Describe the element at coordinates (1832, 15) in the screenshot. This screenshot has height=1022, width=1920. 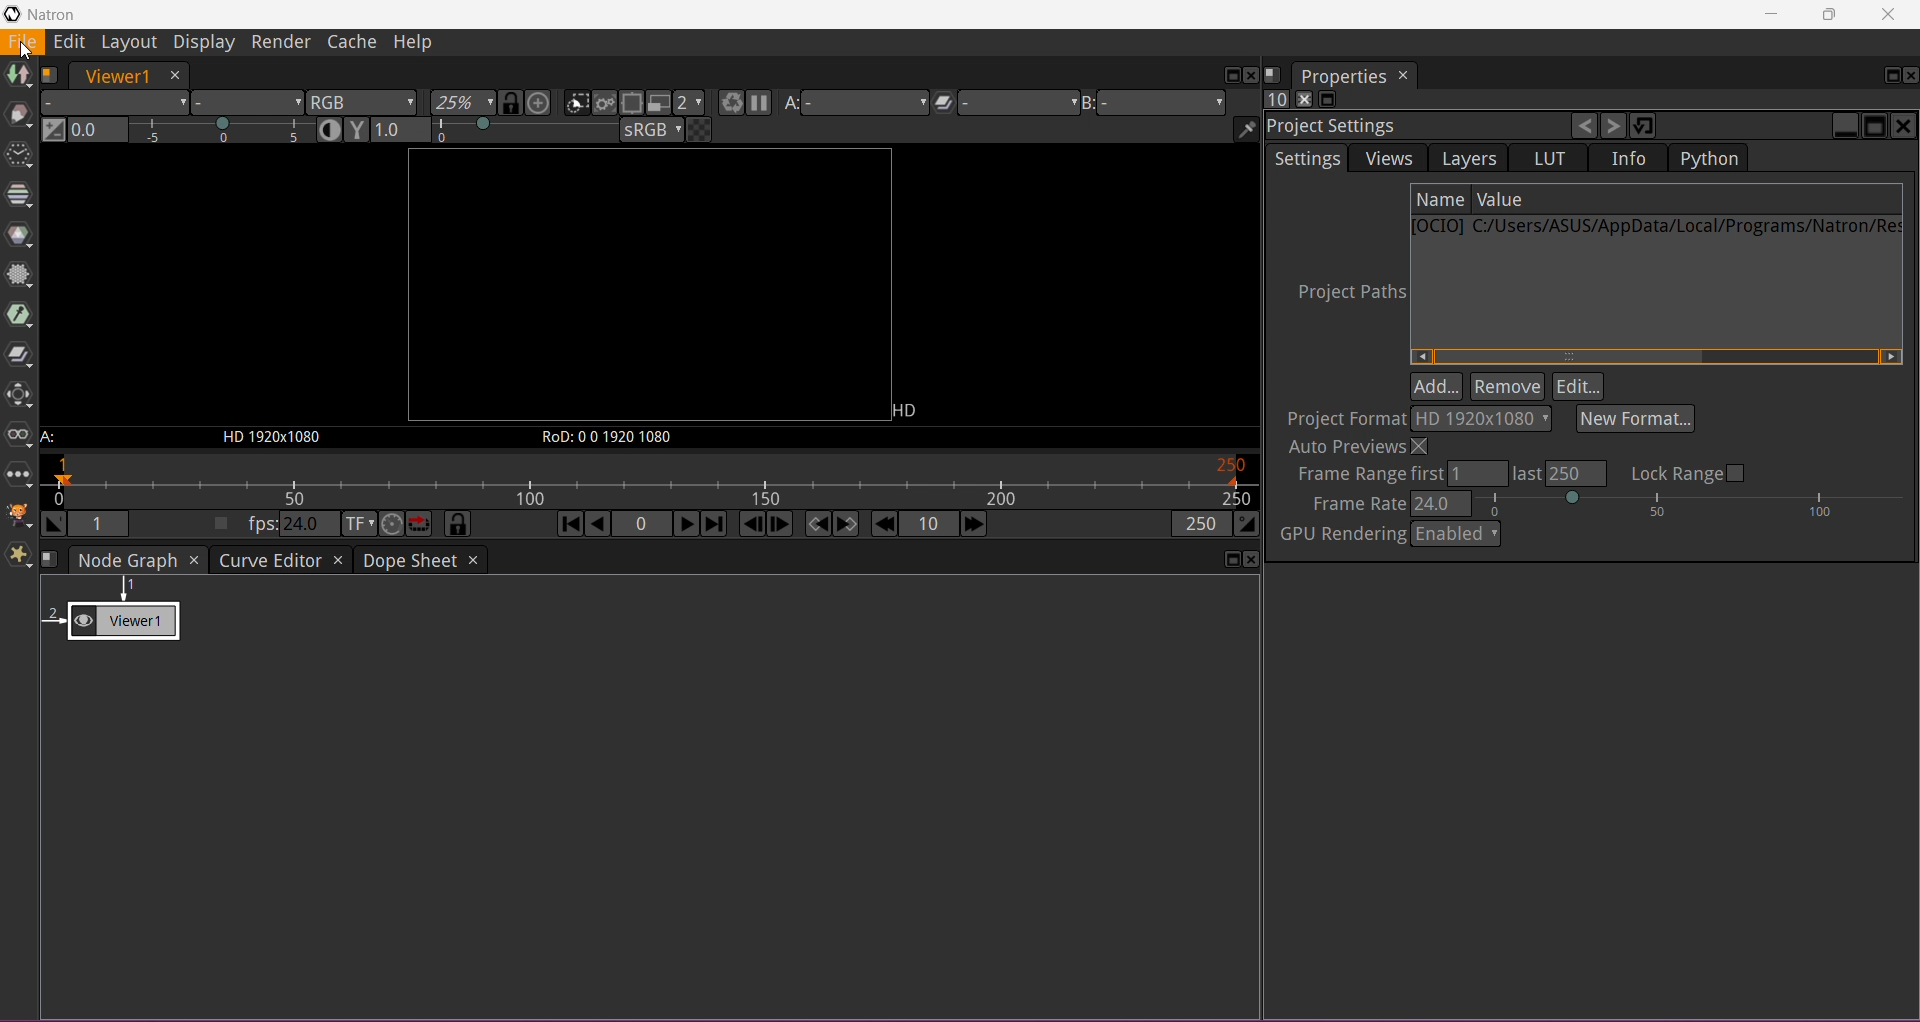
I see `Restore Down` at that location.